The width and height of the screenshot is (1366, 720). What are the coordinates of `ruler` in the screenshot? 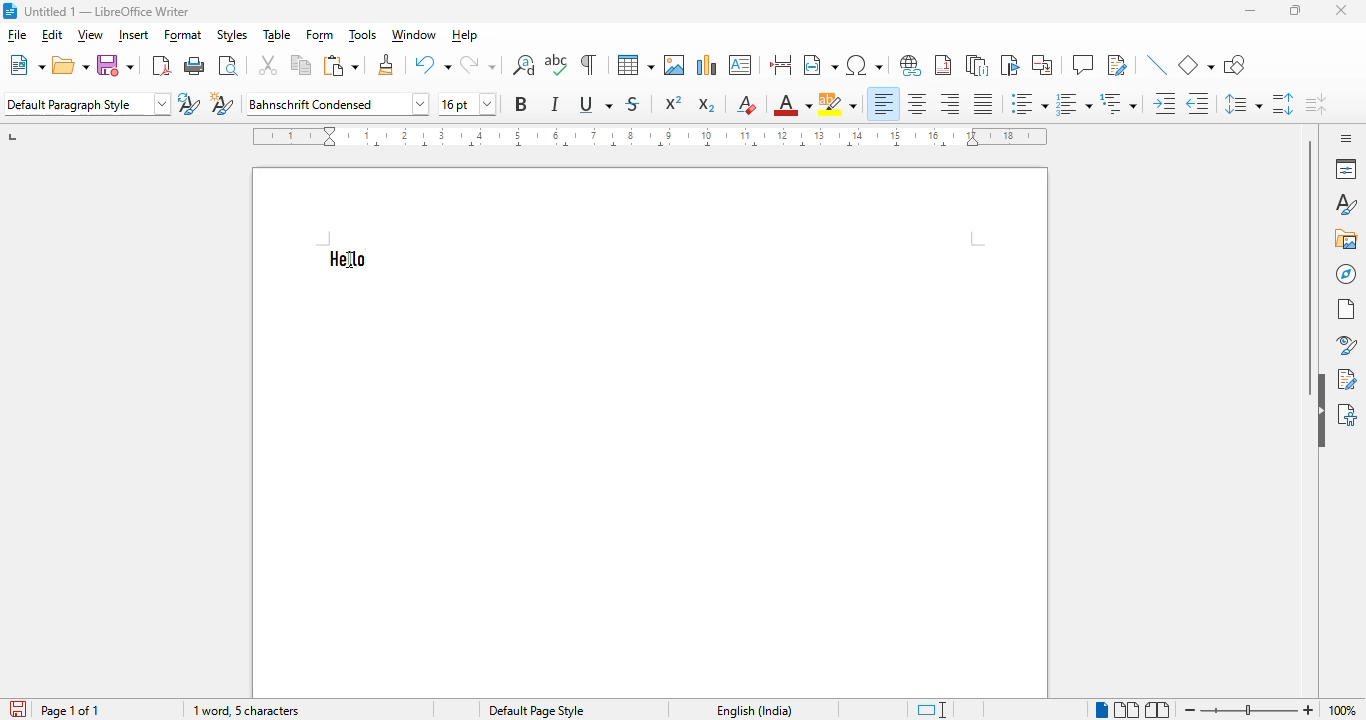 It's located at (647, 135).